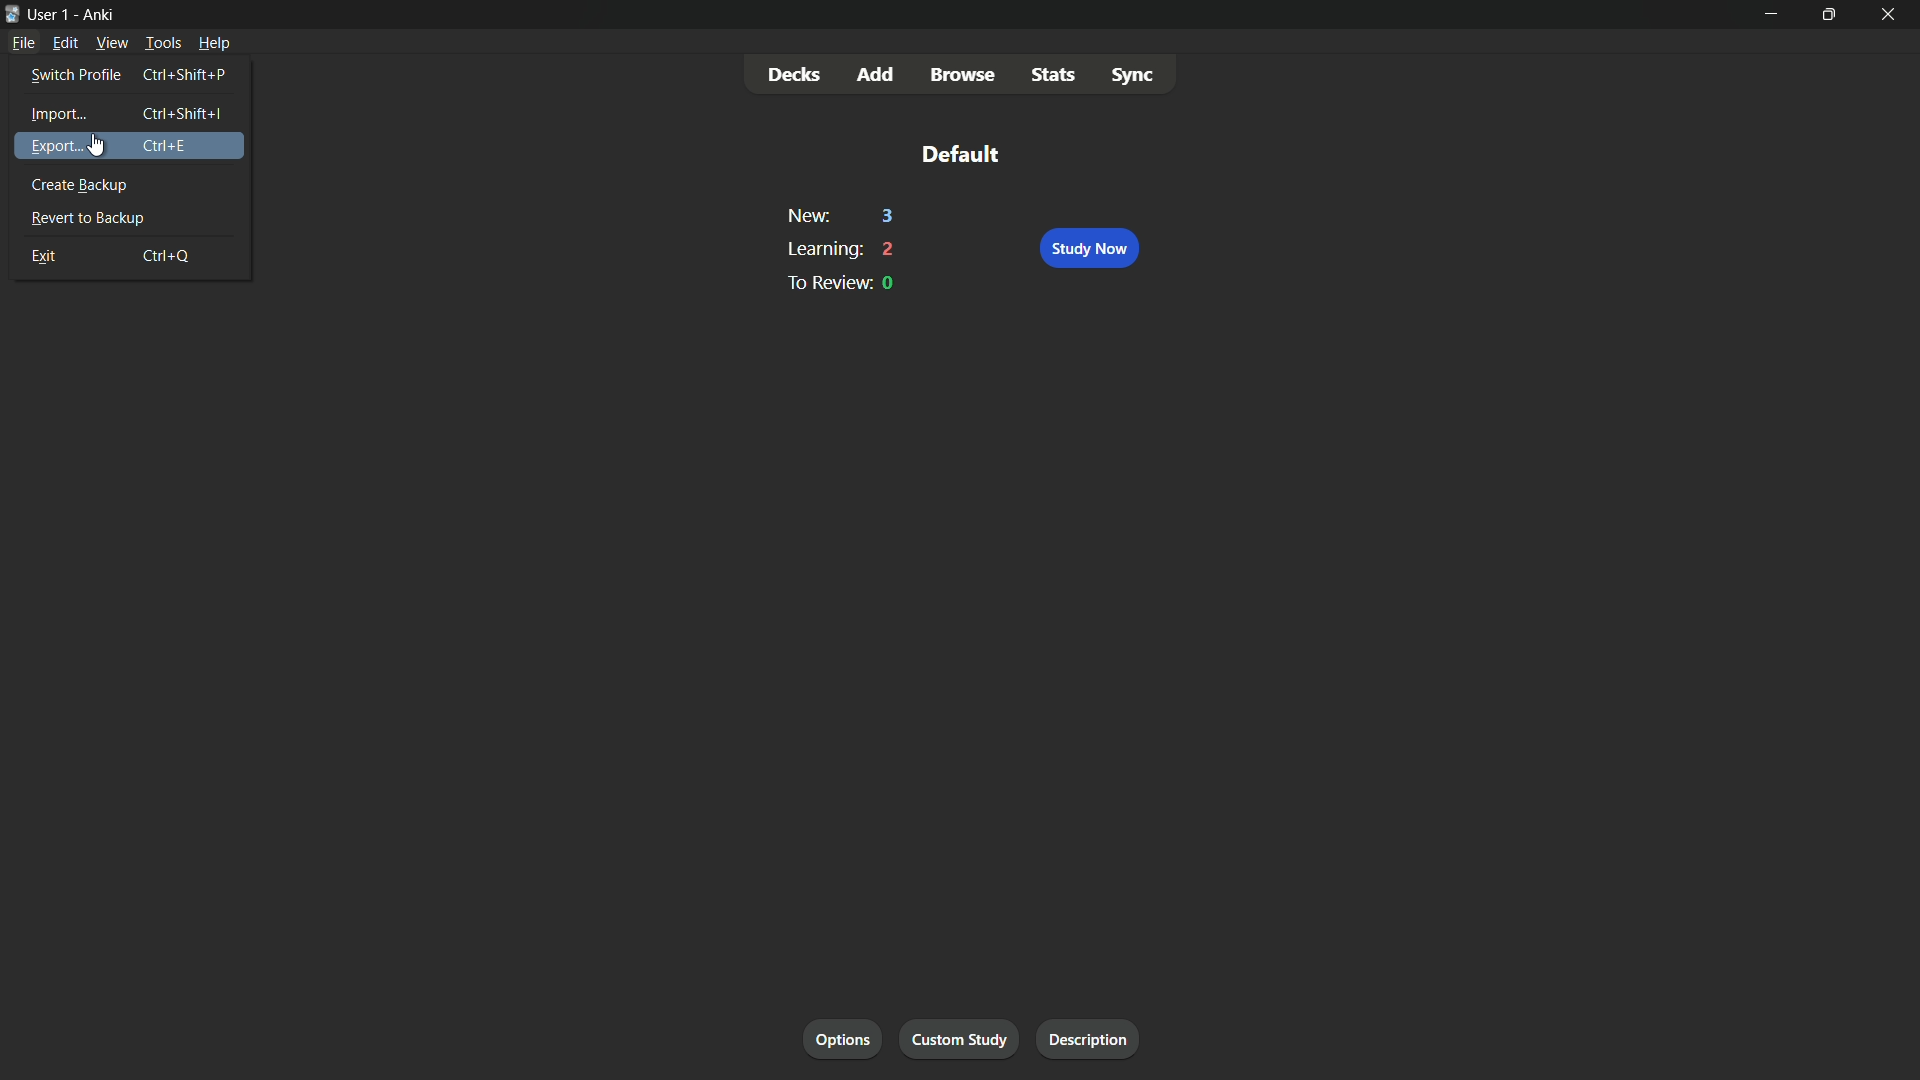 This screenshot has width=1920, height=1080. What do you see at coordinates (65, 43) in the screenshot?
I see `edit menu` at bounding box center [65, 43].